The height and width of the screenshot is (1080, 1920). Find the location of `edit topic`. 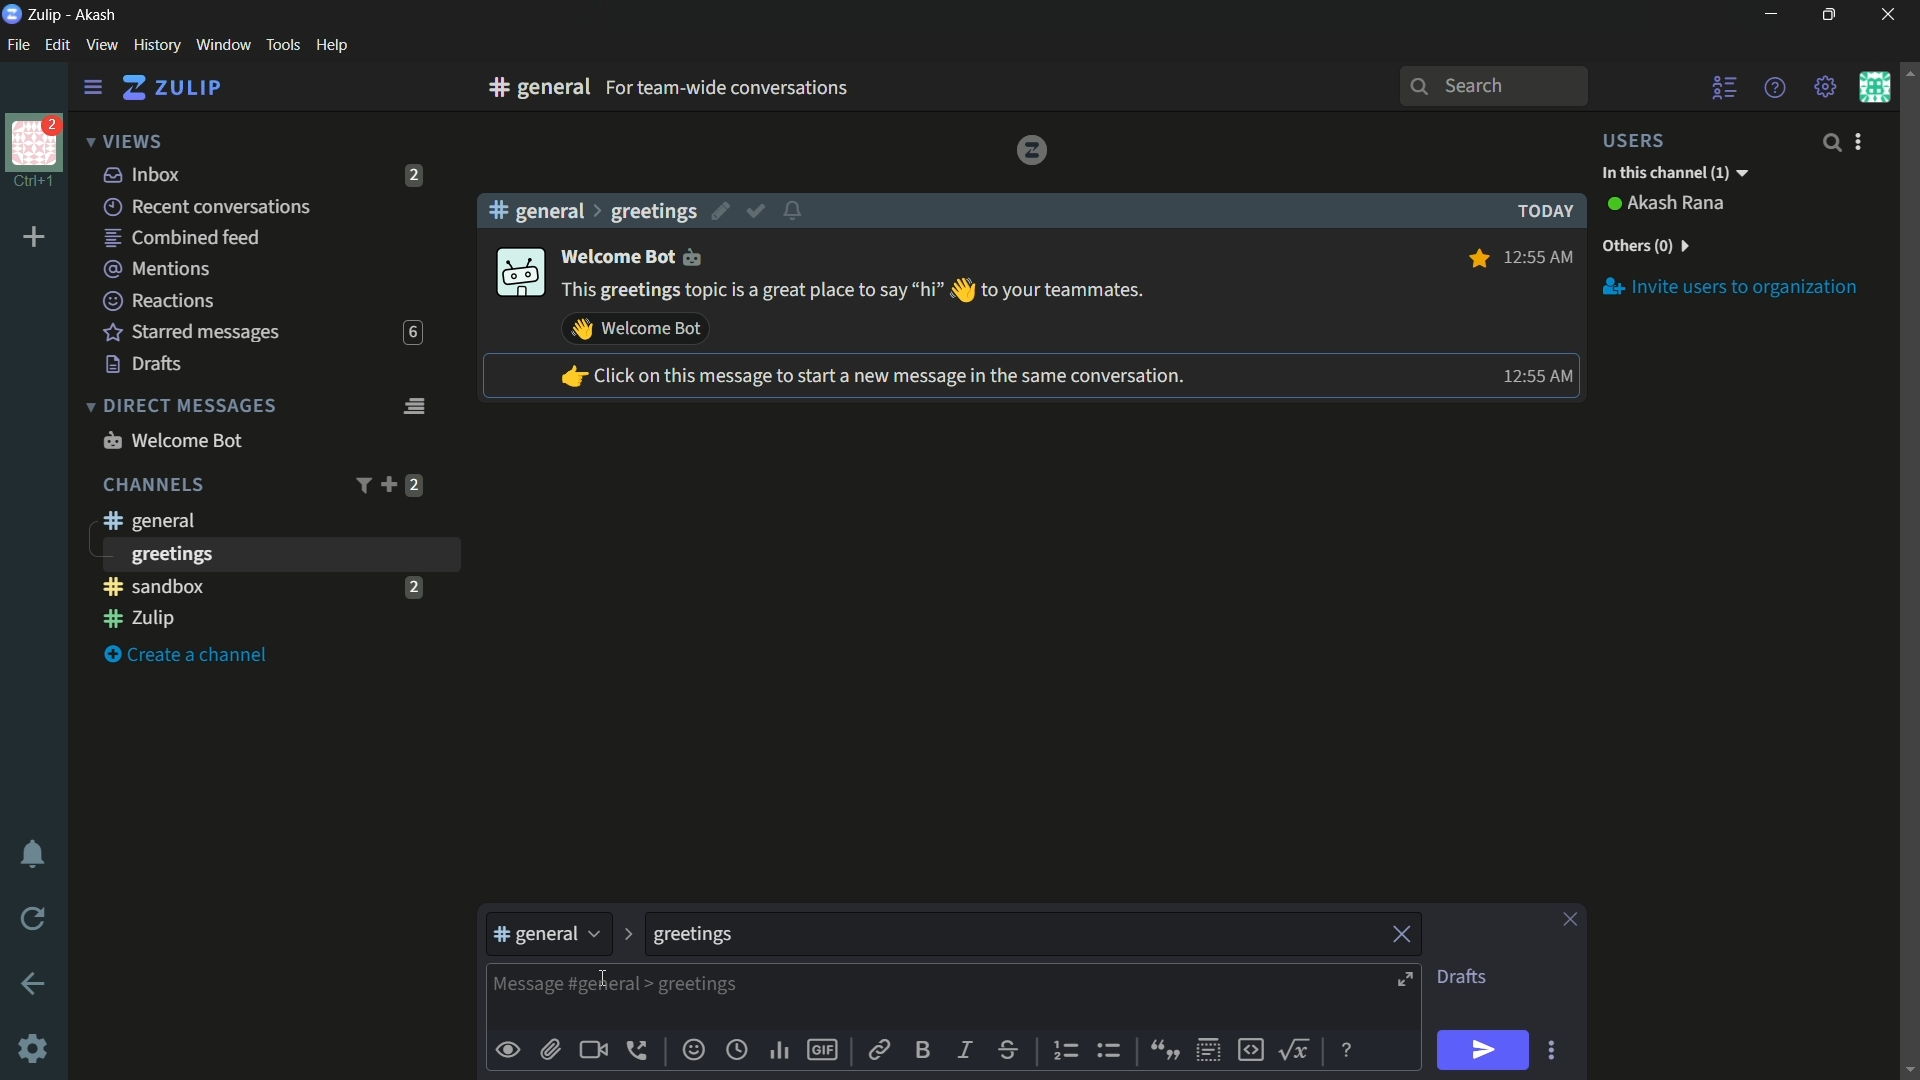

edit topic is located at coordinates (723, 214).